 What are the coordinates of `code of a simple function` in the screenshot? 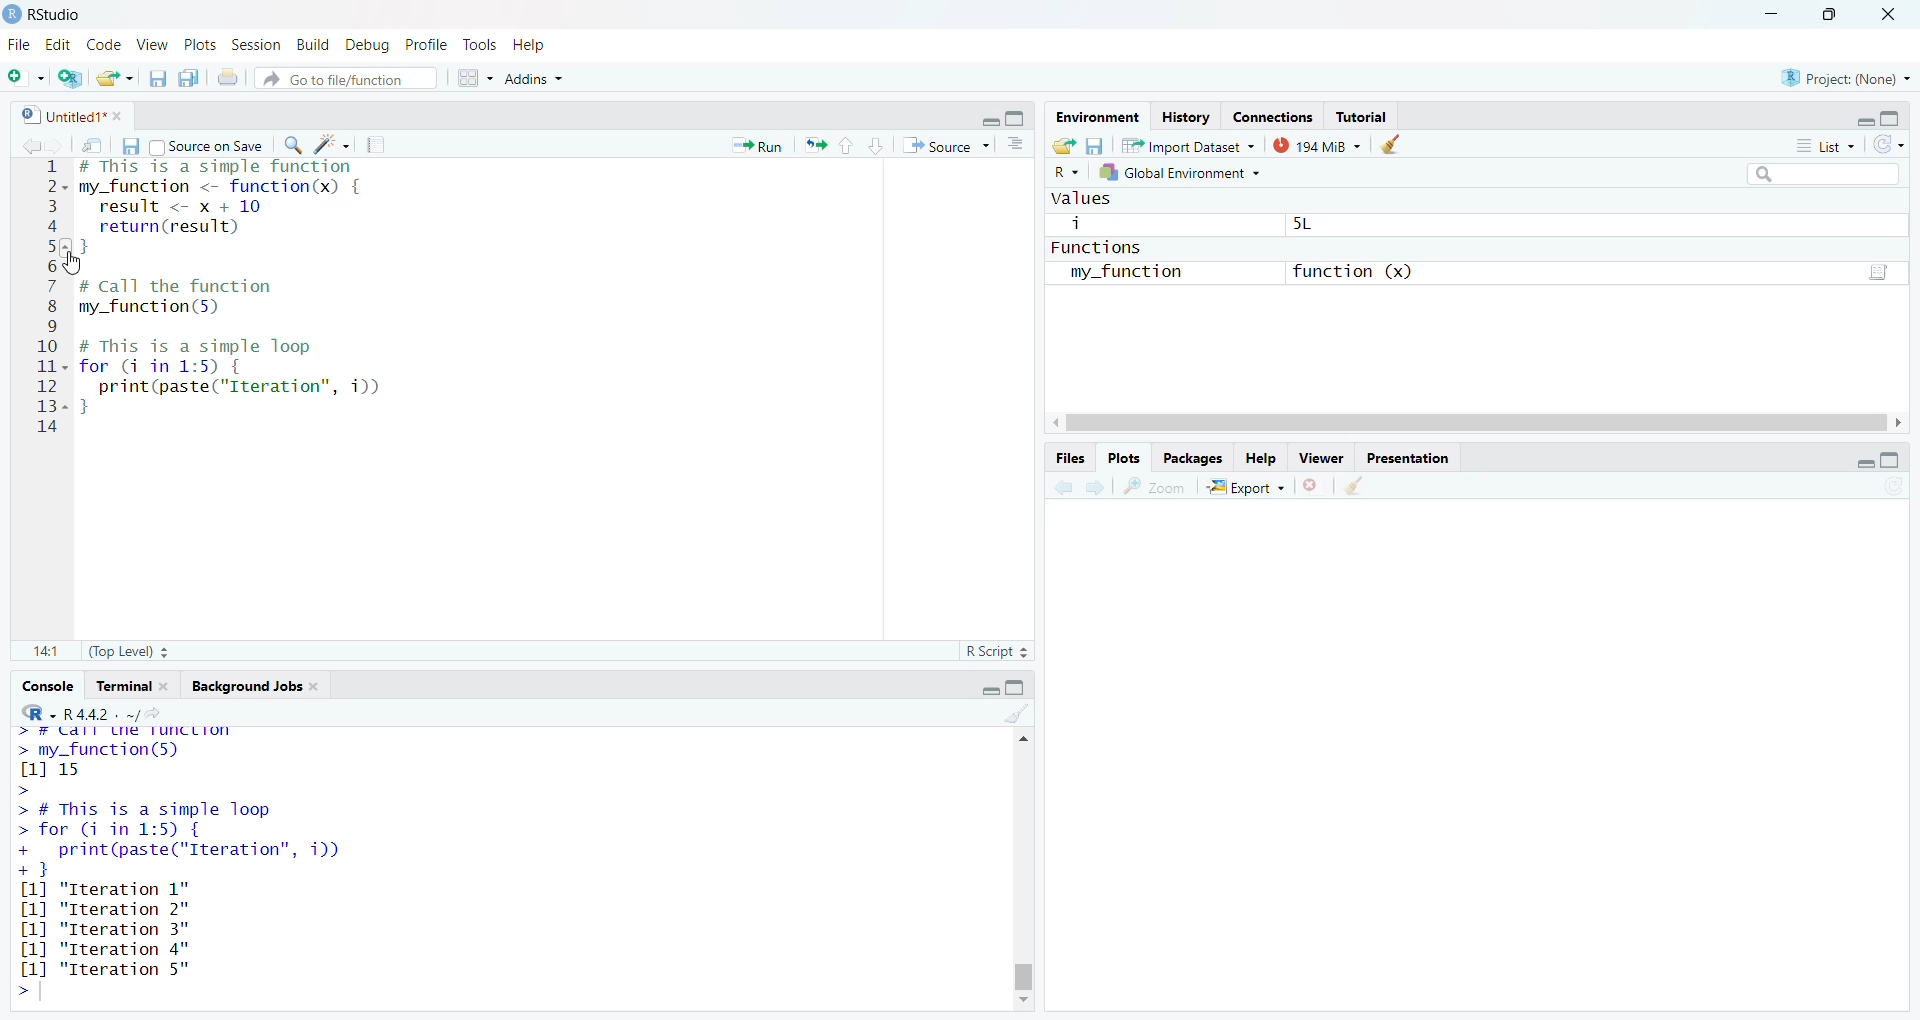 It's located at (248, 209).